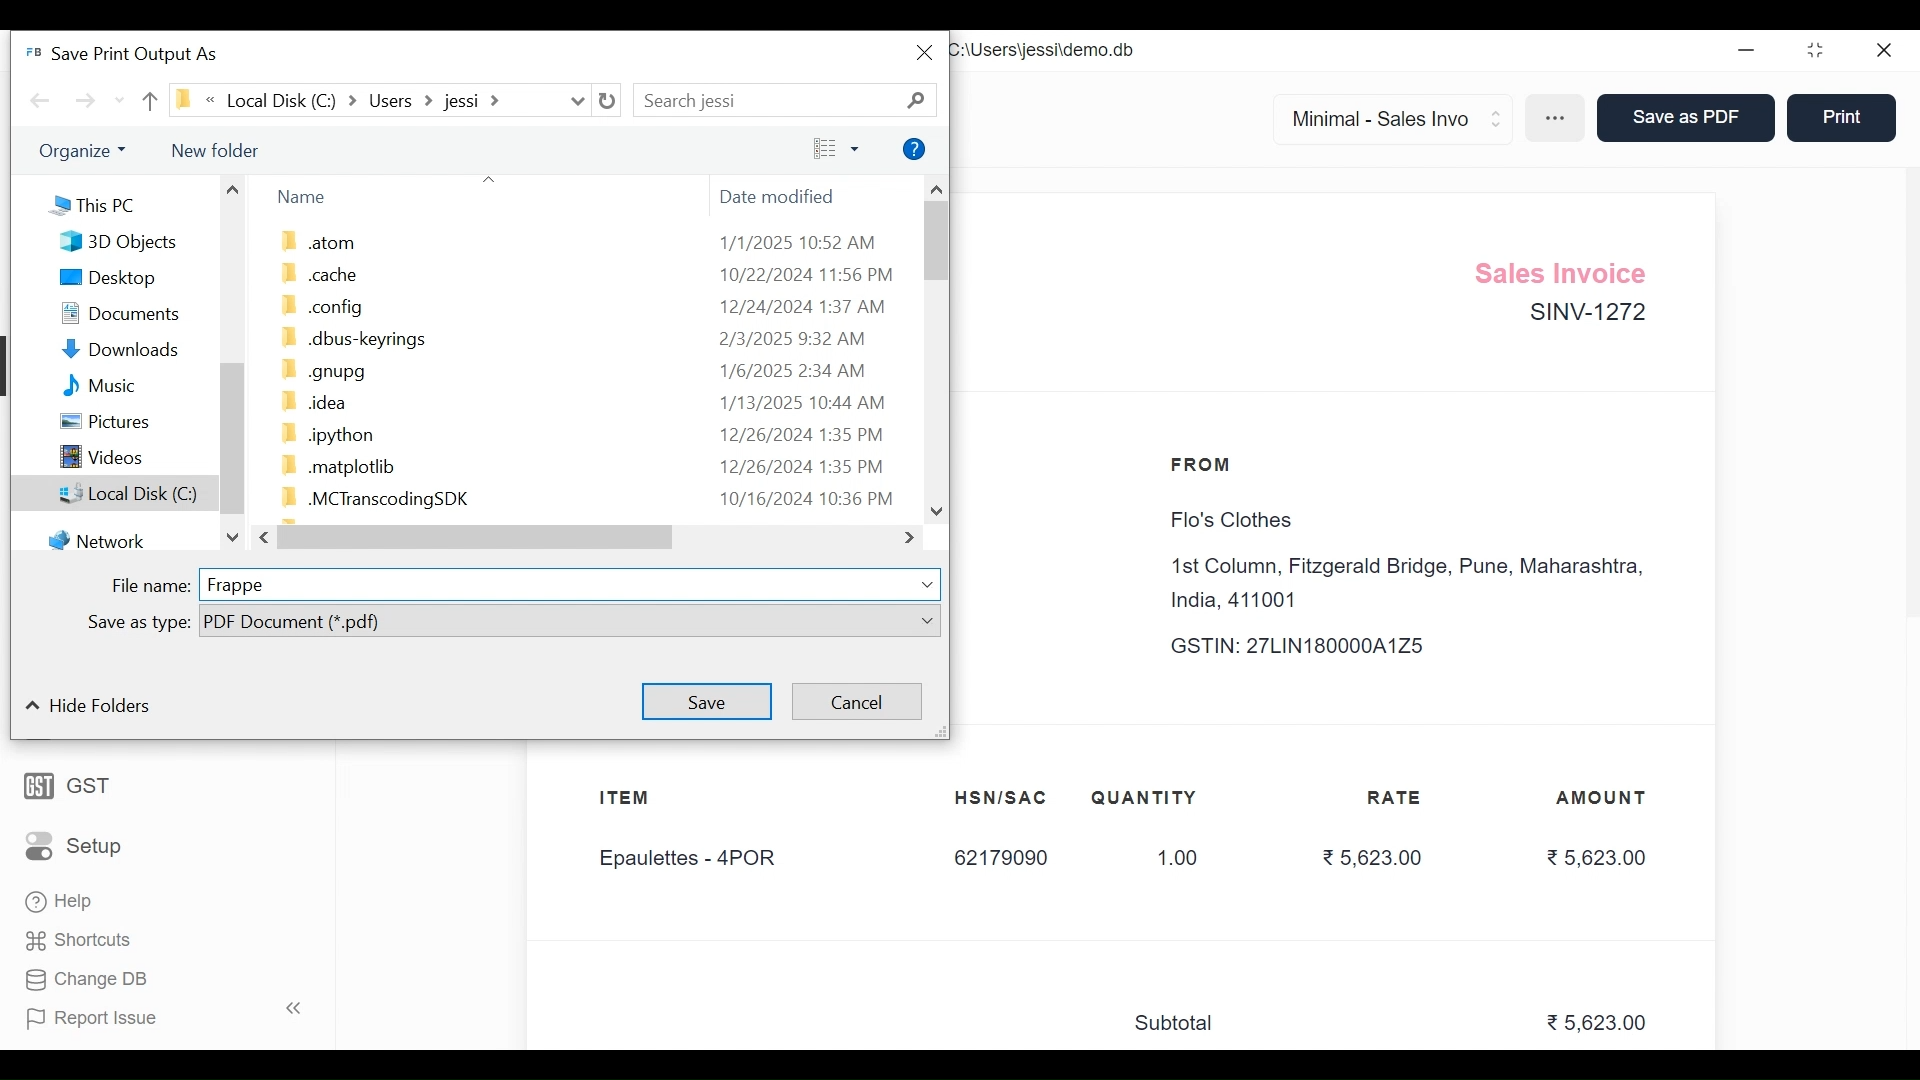 Image resolution: width=1920 pixels, height=1080 pixels. What do you see at coordinates (68, 784) in the screenshot?
I see `GST` at bounding box center [68, 784].